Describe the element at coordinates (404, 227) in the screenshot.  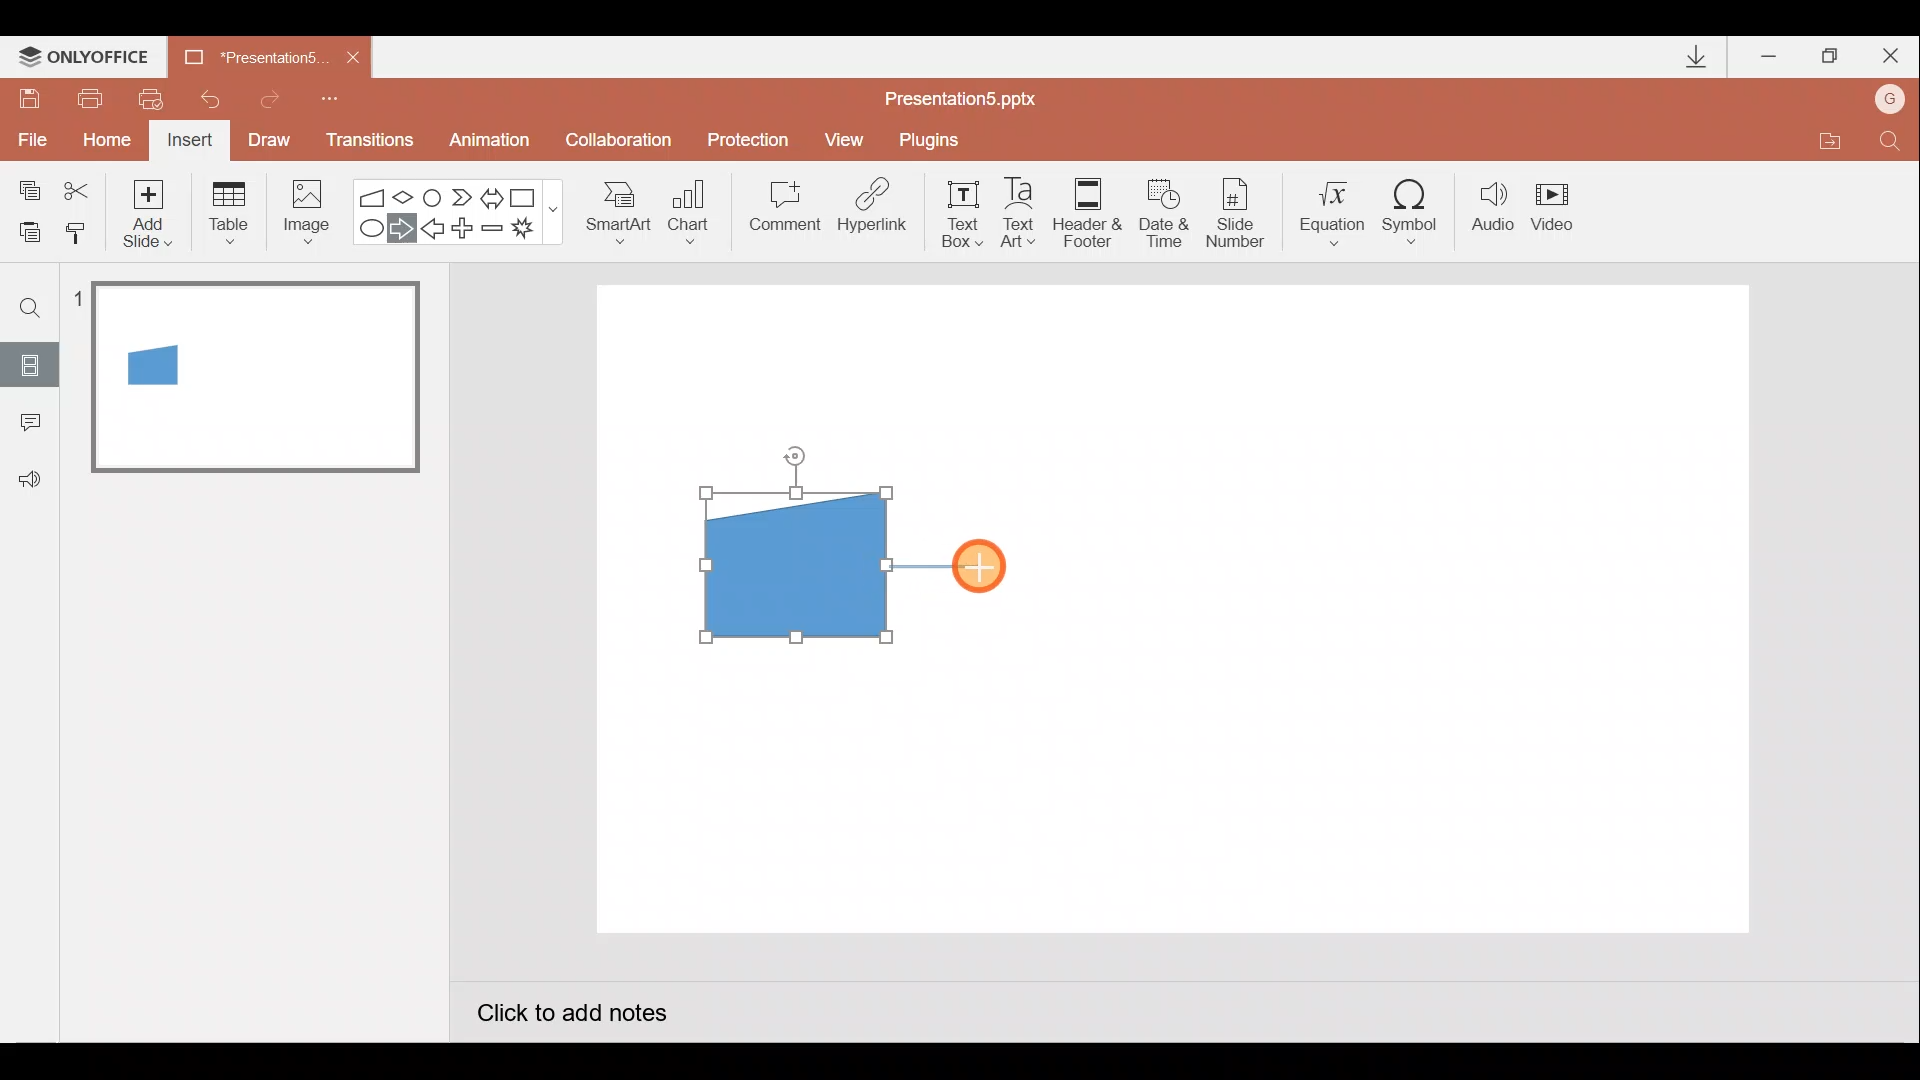
I see `Right arrow` at that location.